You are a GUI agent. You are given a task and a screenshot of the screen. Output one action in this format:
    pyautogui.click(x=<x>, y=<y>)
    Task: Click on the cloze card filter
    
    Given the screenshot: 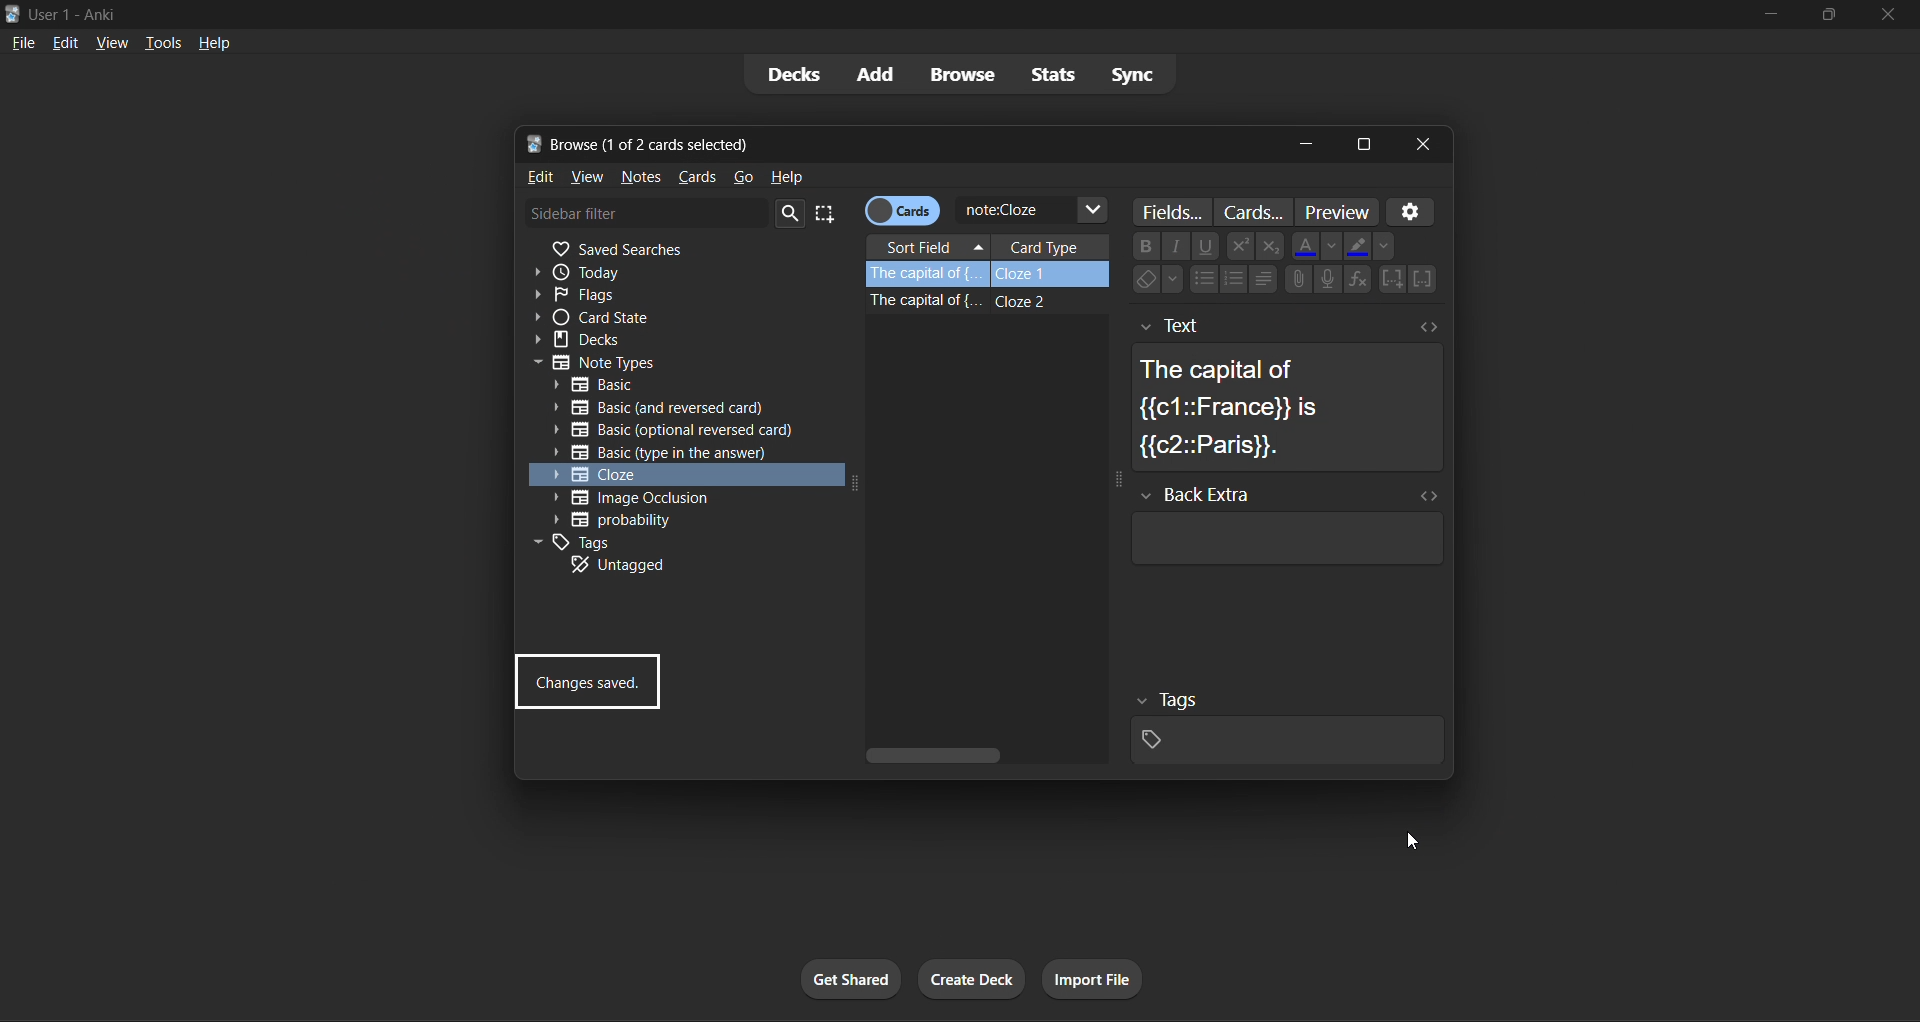 What is the action you would take?
    pyautogui.click(x=675, y=474)
    